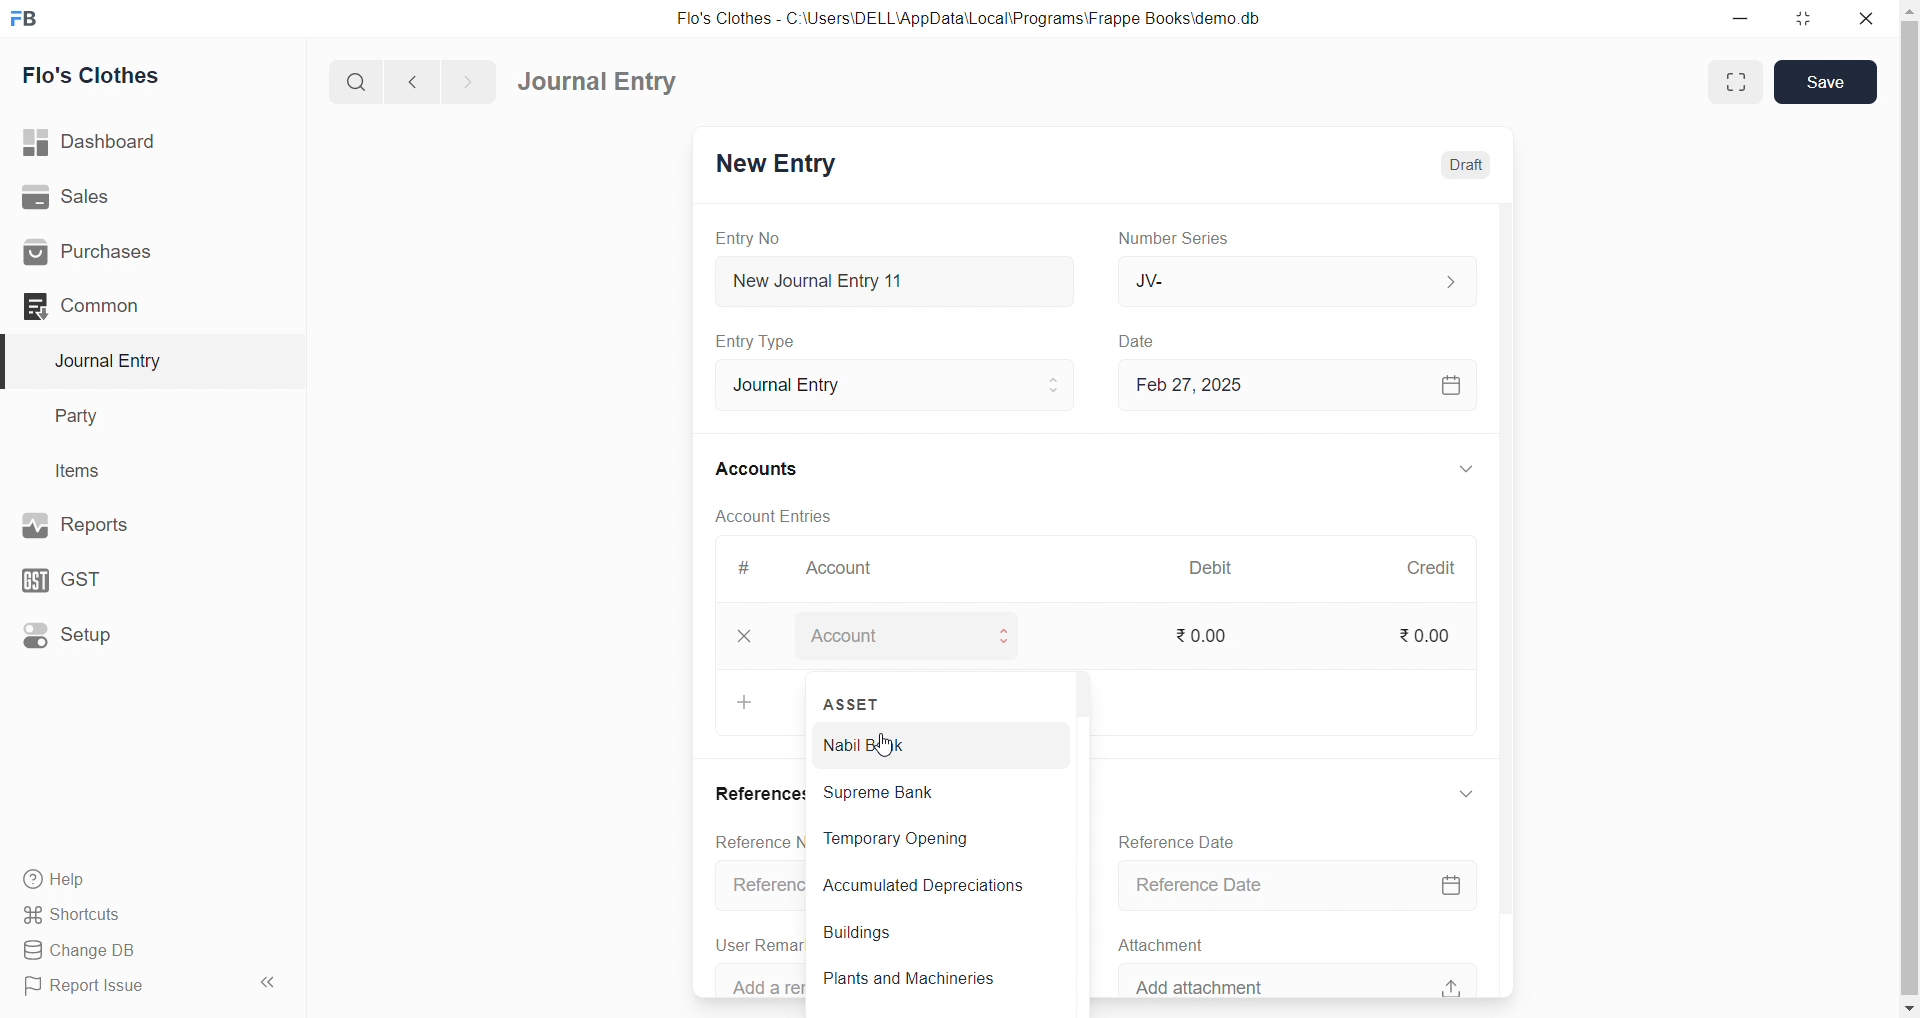 The image size is (1920, 1018). What do you see at coordinates (1208, 638) in the screenshot?
I see `₹0.00` at bounding box center [1208, 638].